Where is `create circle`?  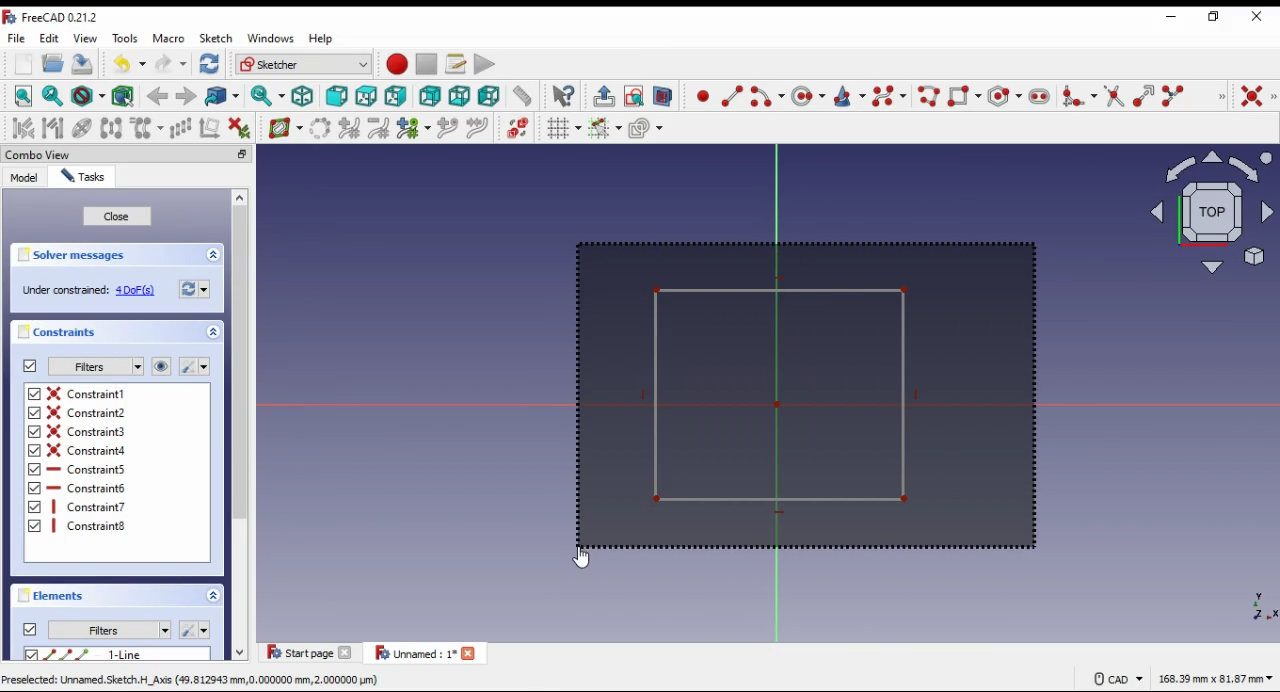
create circle is located at coordinates (808, 95).